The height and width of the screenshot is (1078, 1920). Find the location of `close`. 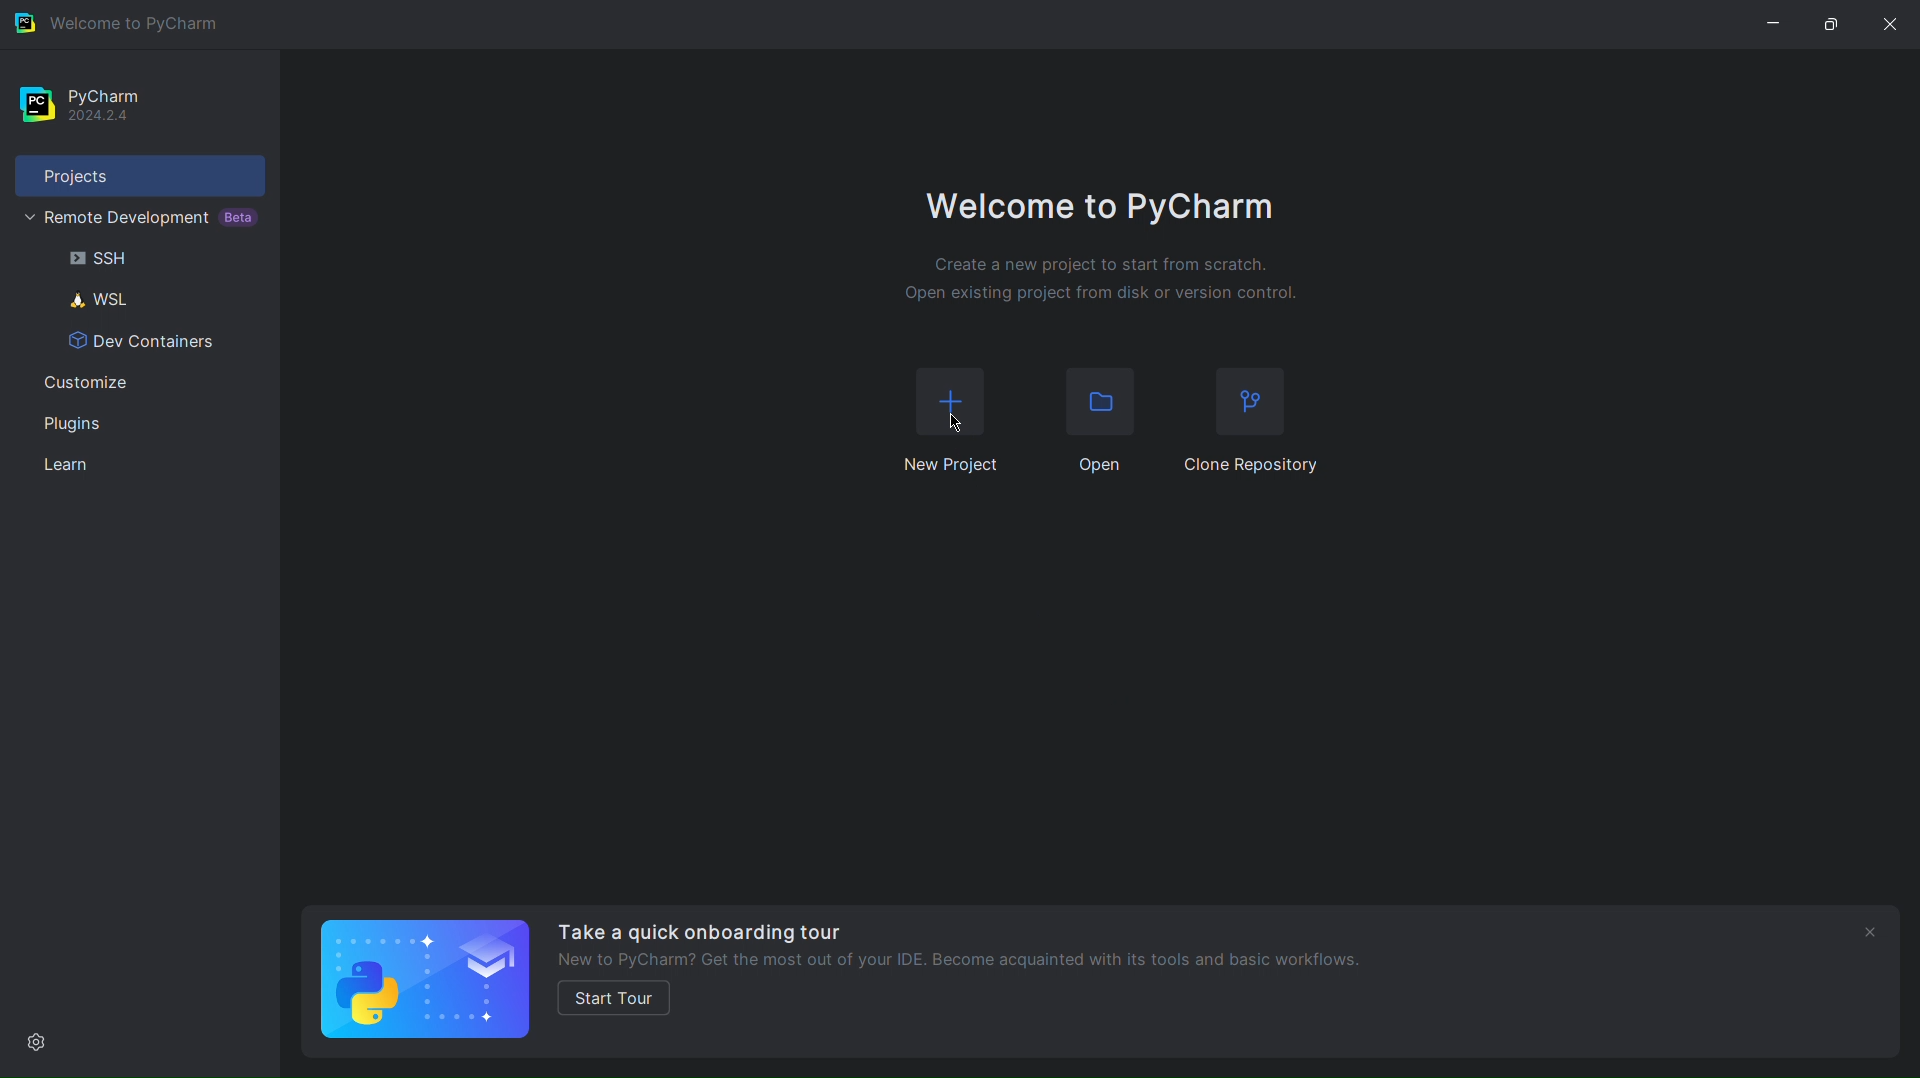

close is located at coordinates (1867, 929).